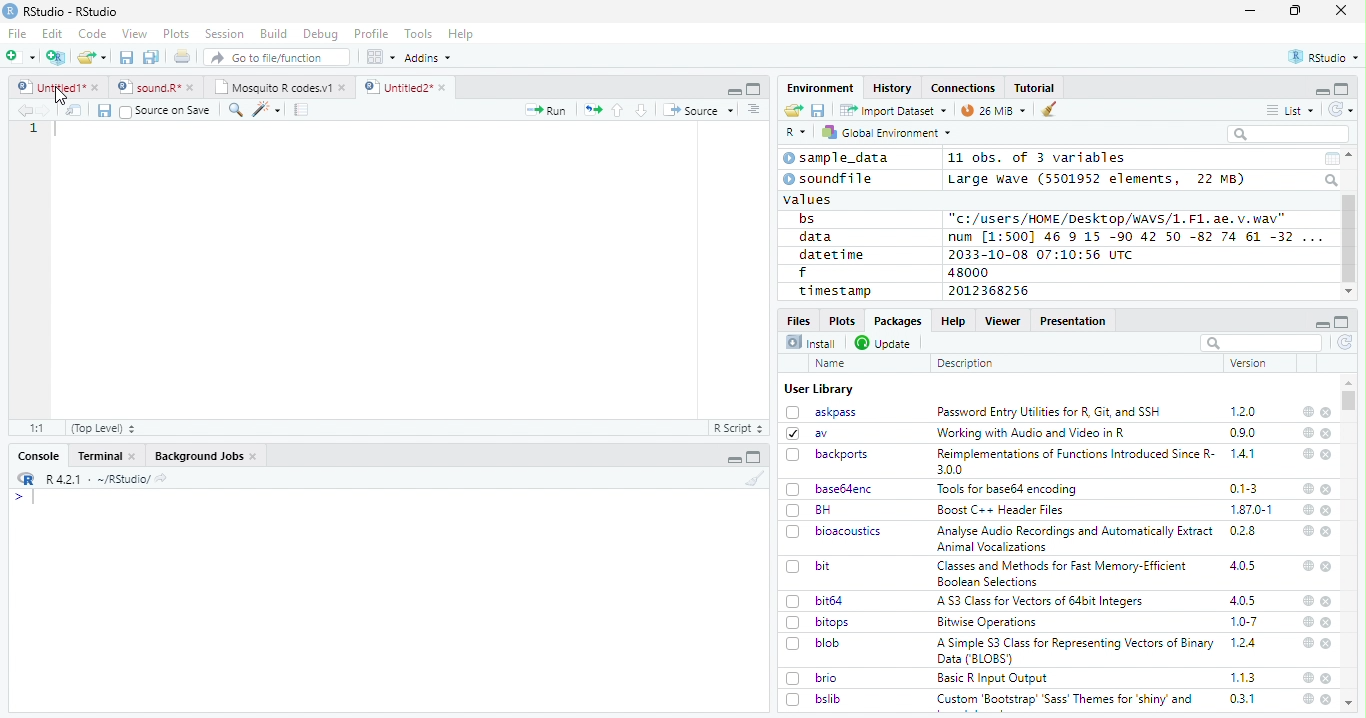  What do you see at coordinates (839, 158) in the screenshot?
I see `sample_data` at bounding box center [839, 158].